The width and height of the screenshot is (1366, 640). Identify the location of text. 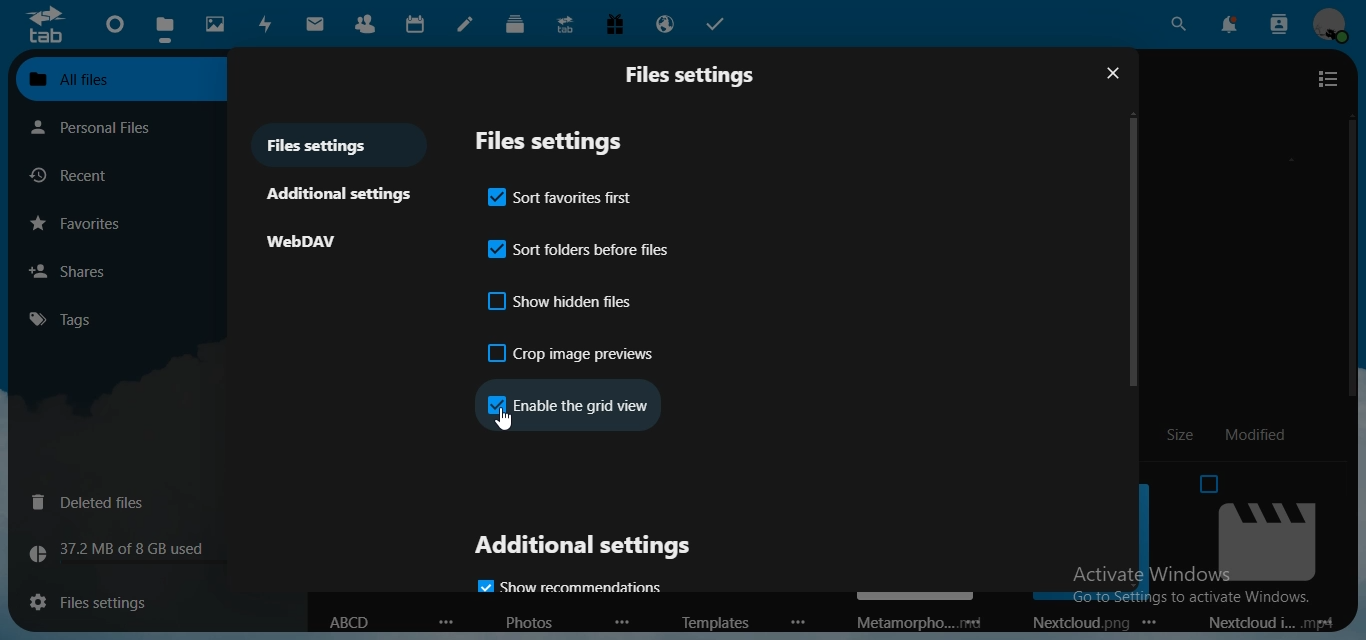
(134, 551).